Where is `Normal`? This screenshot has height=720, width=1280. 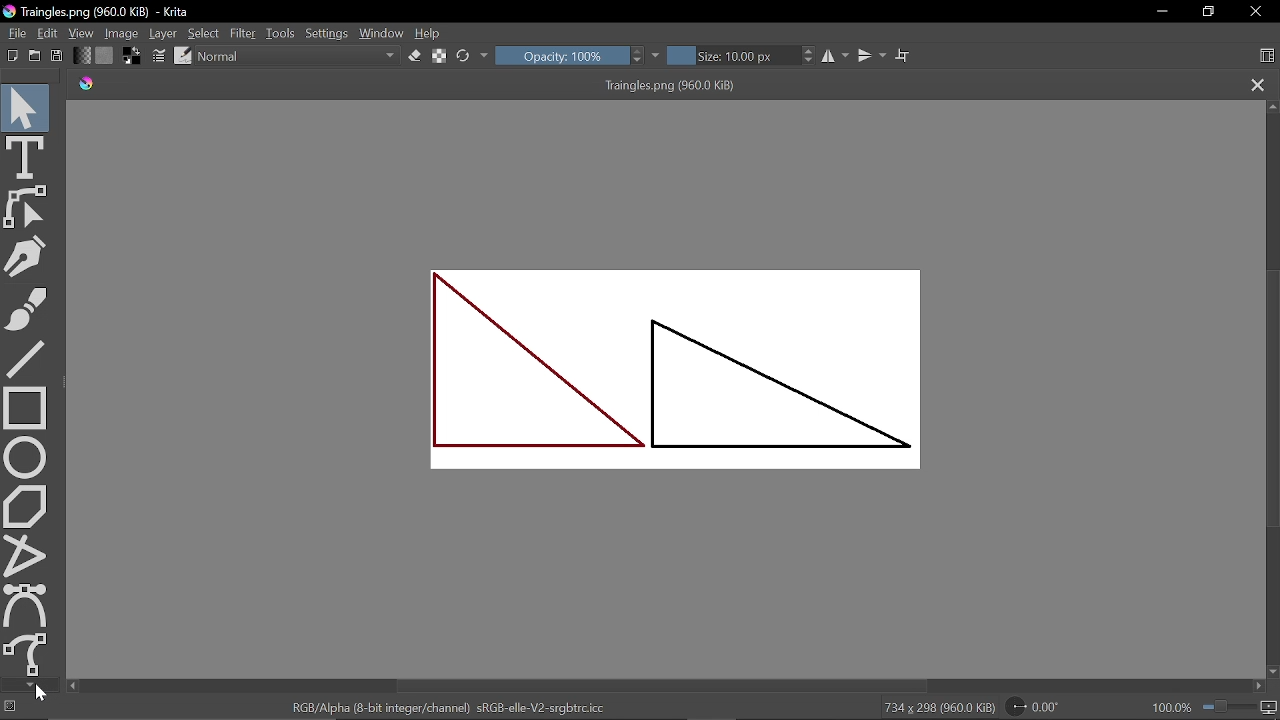 Normal is located at coordinates (299, 57).